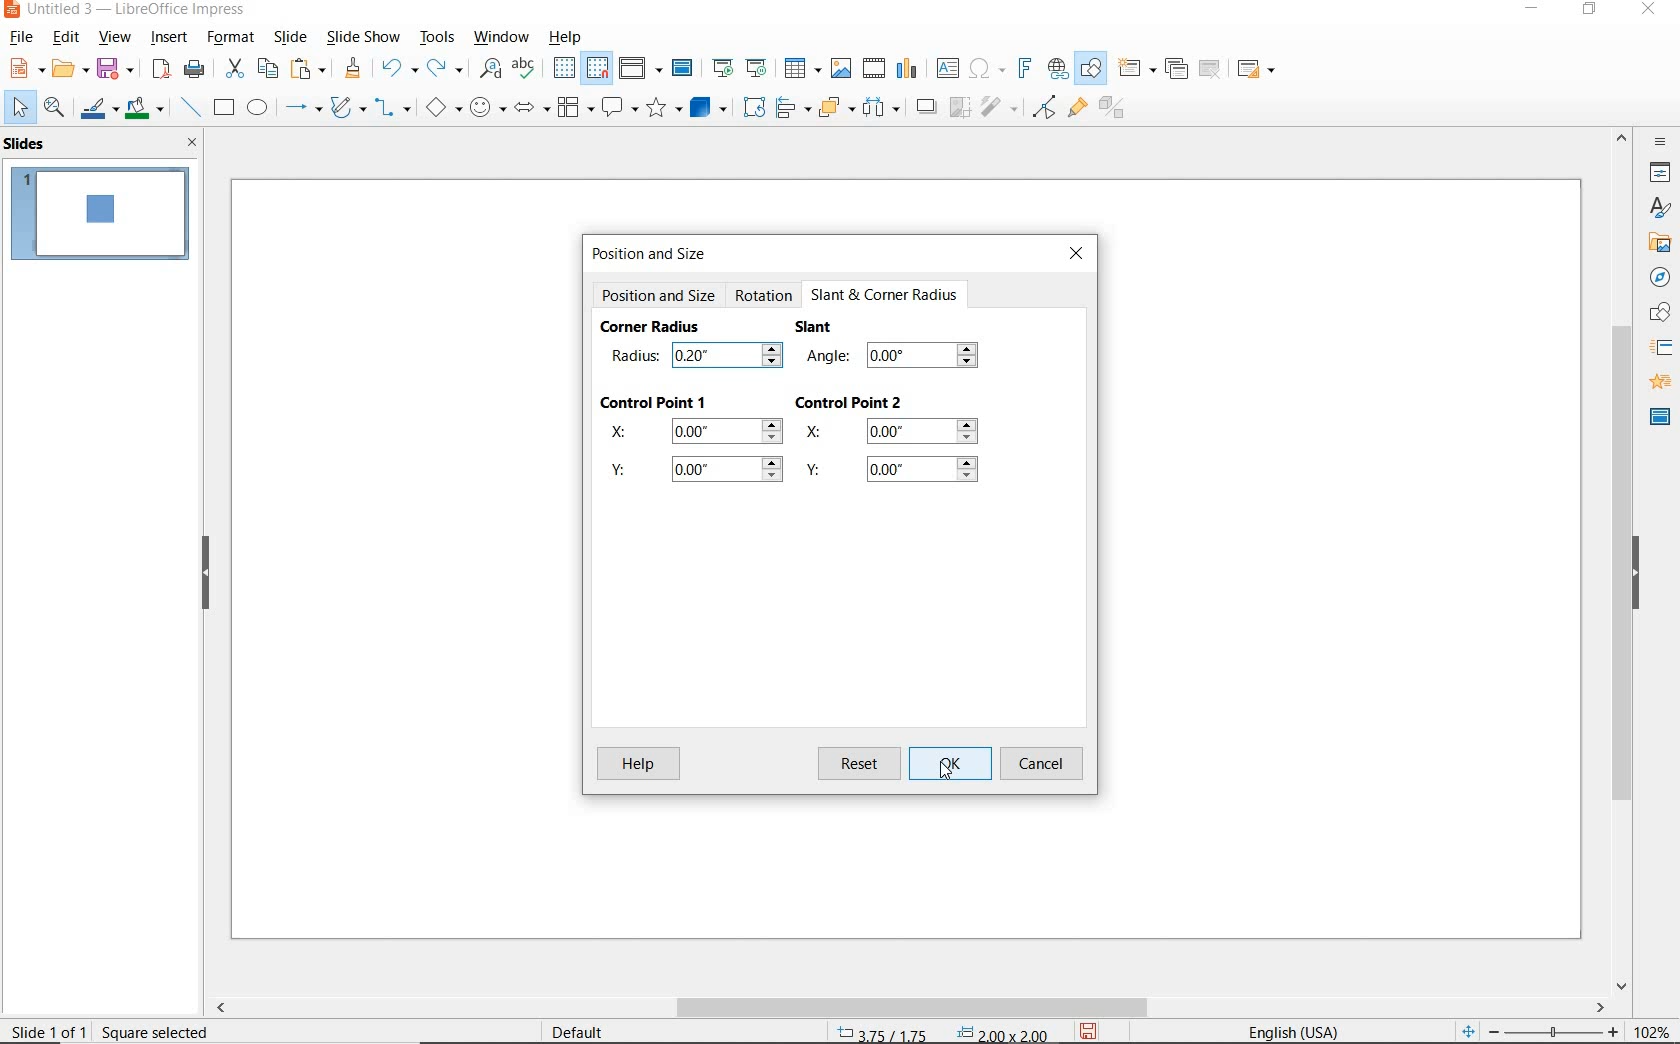 The width and height of the screenshot is (1680, 1044). Describe the element at coordinates (397, 69) in the screenshot. I see `undo` at that location.